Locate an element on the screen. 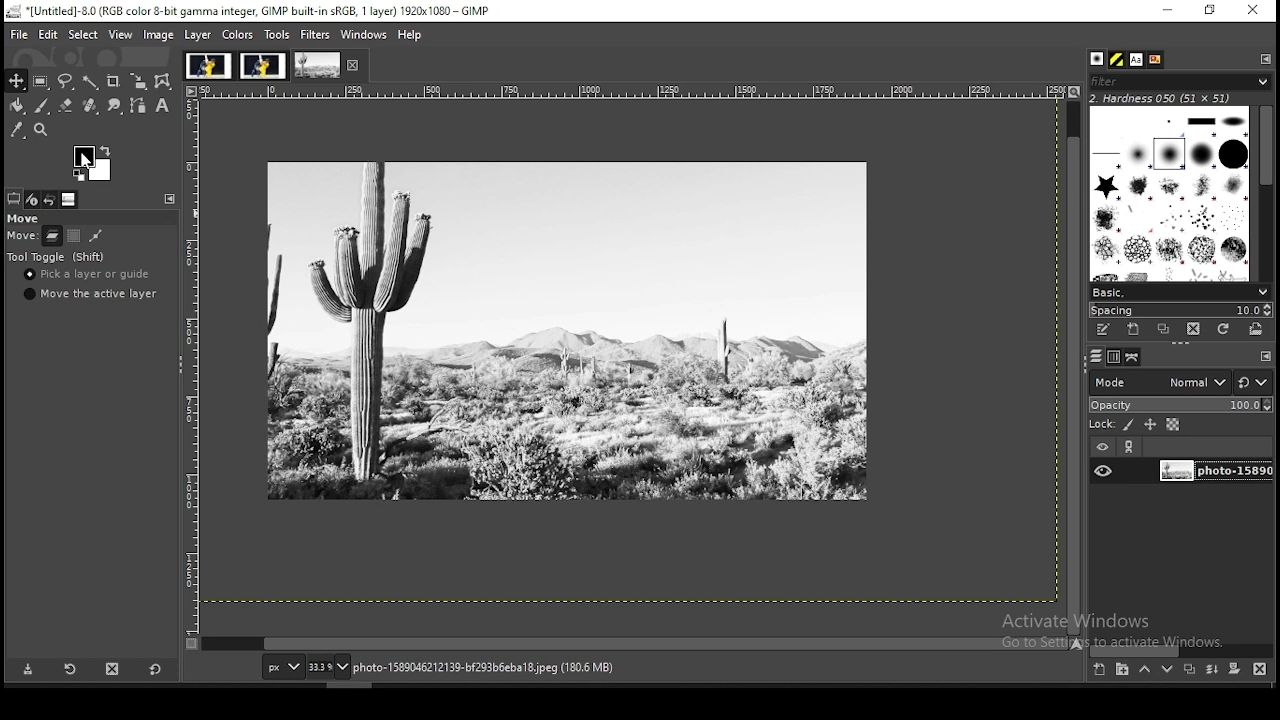 This screenshot has height=720, width=1280. configure this pane is located at coordinates (1264, 58).